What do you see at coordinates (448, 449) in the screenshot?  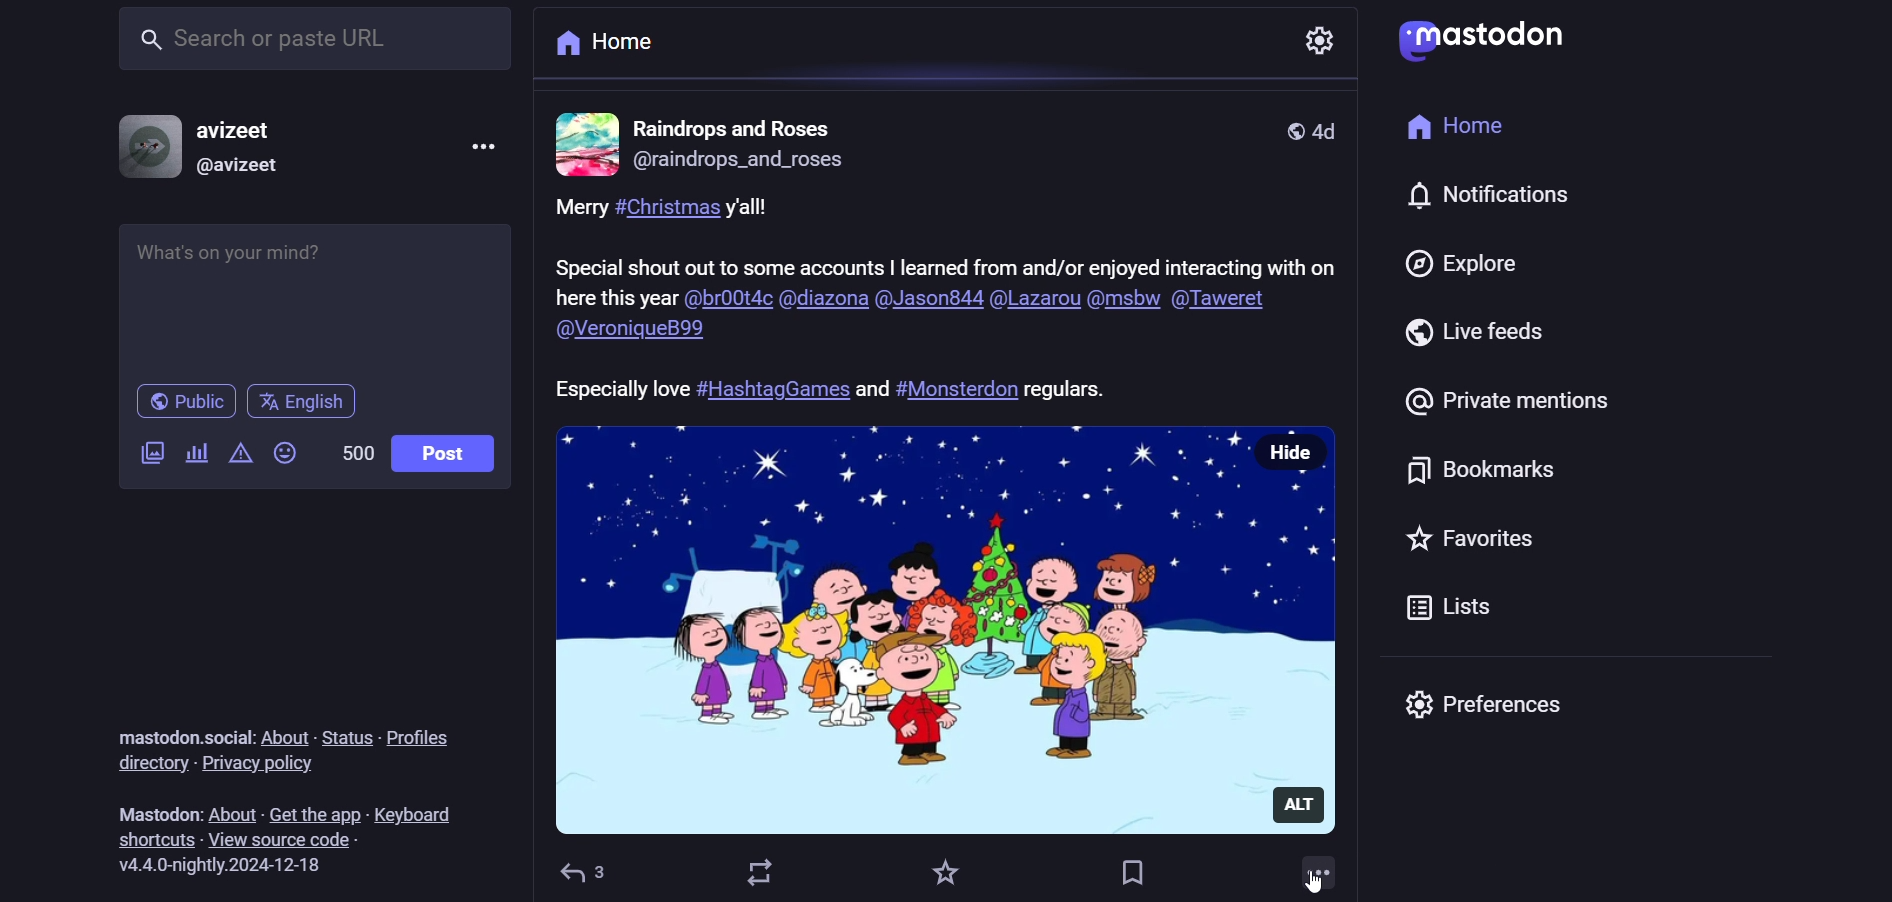 I see `post` at bounding box center [448, 449].